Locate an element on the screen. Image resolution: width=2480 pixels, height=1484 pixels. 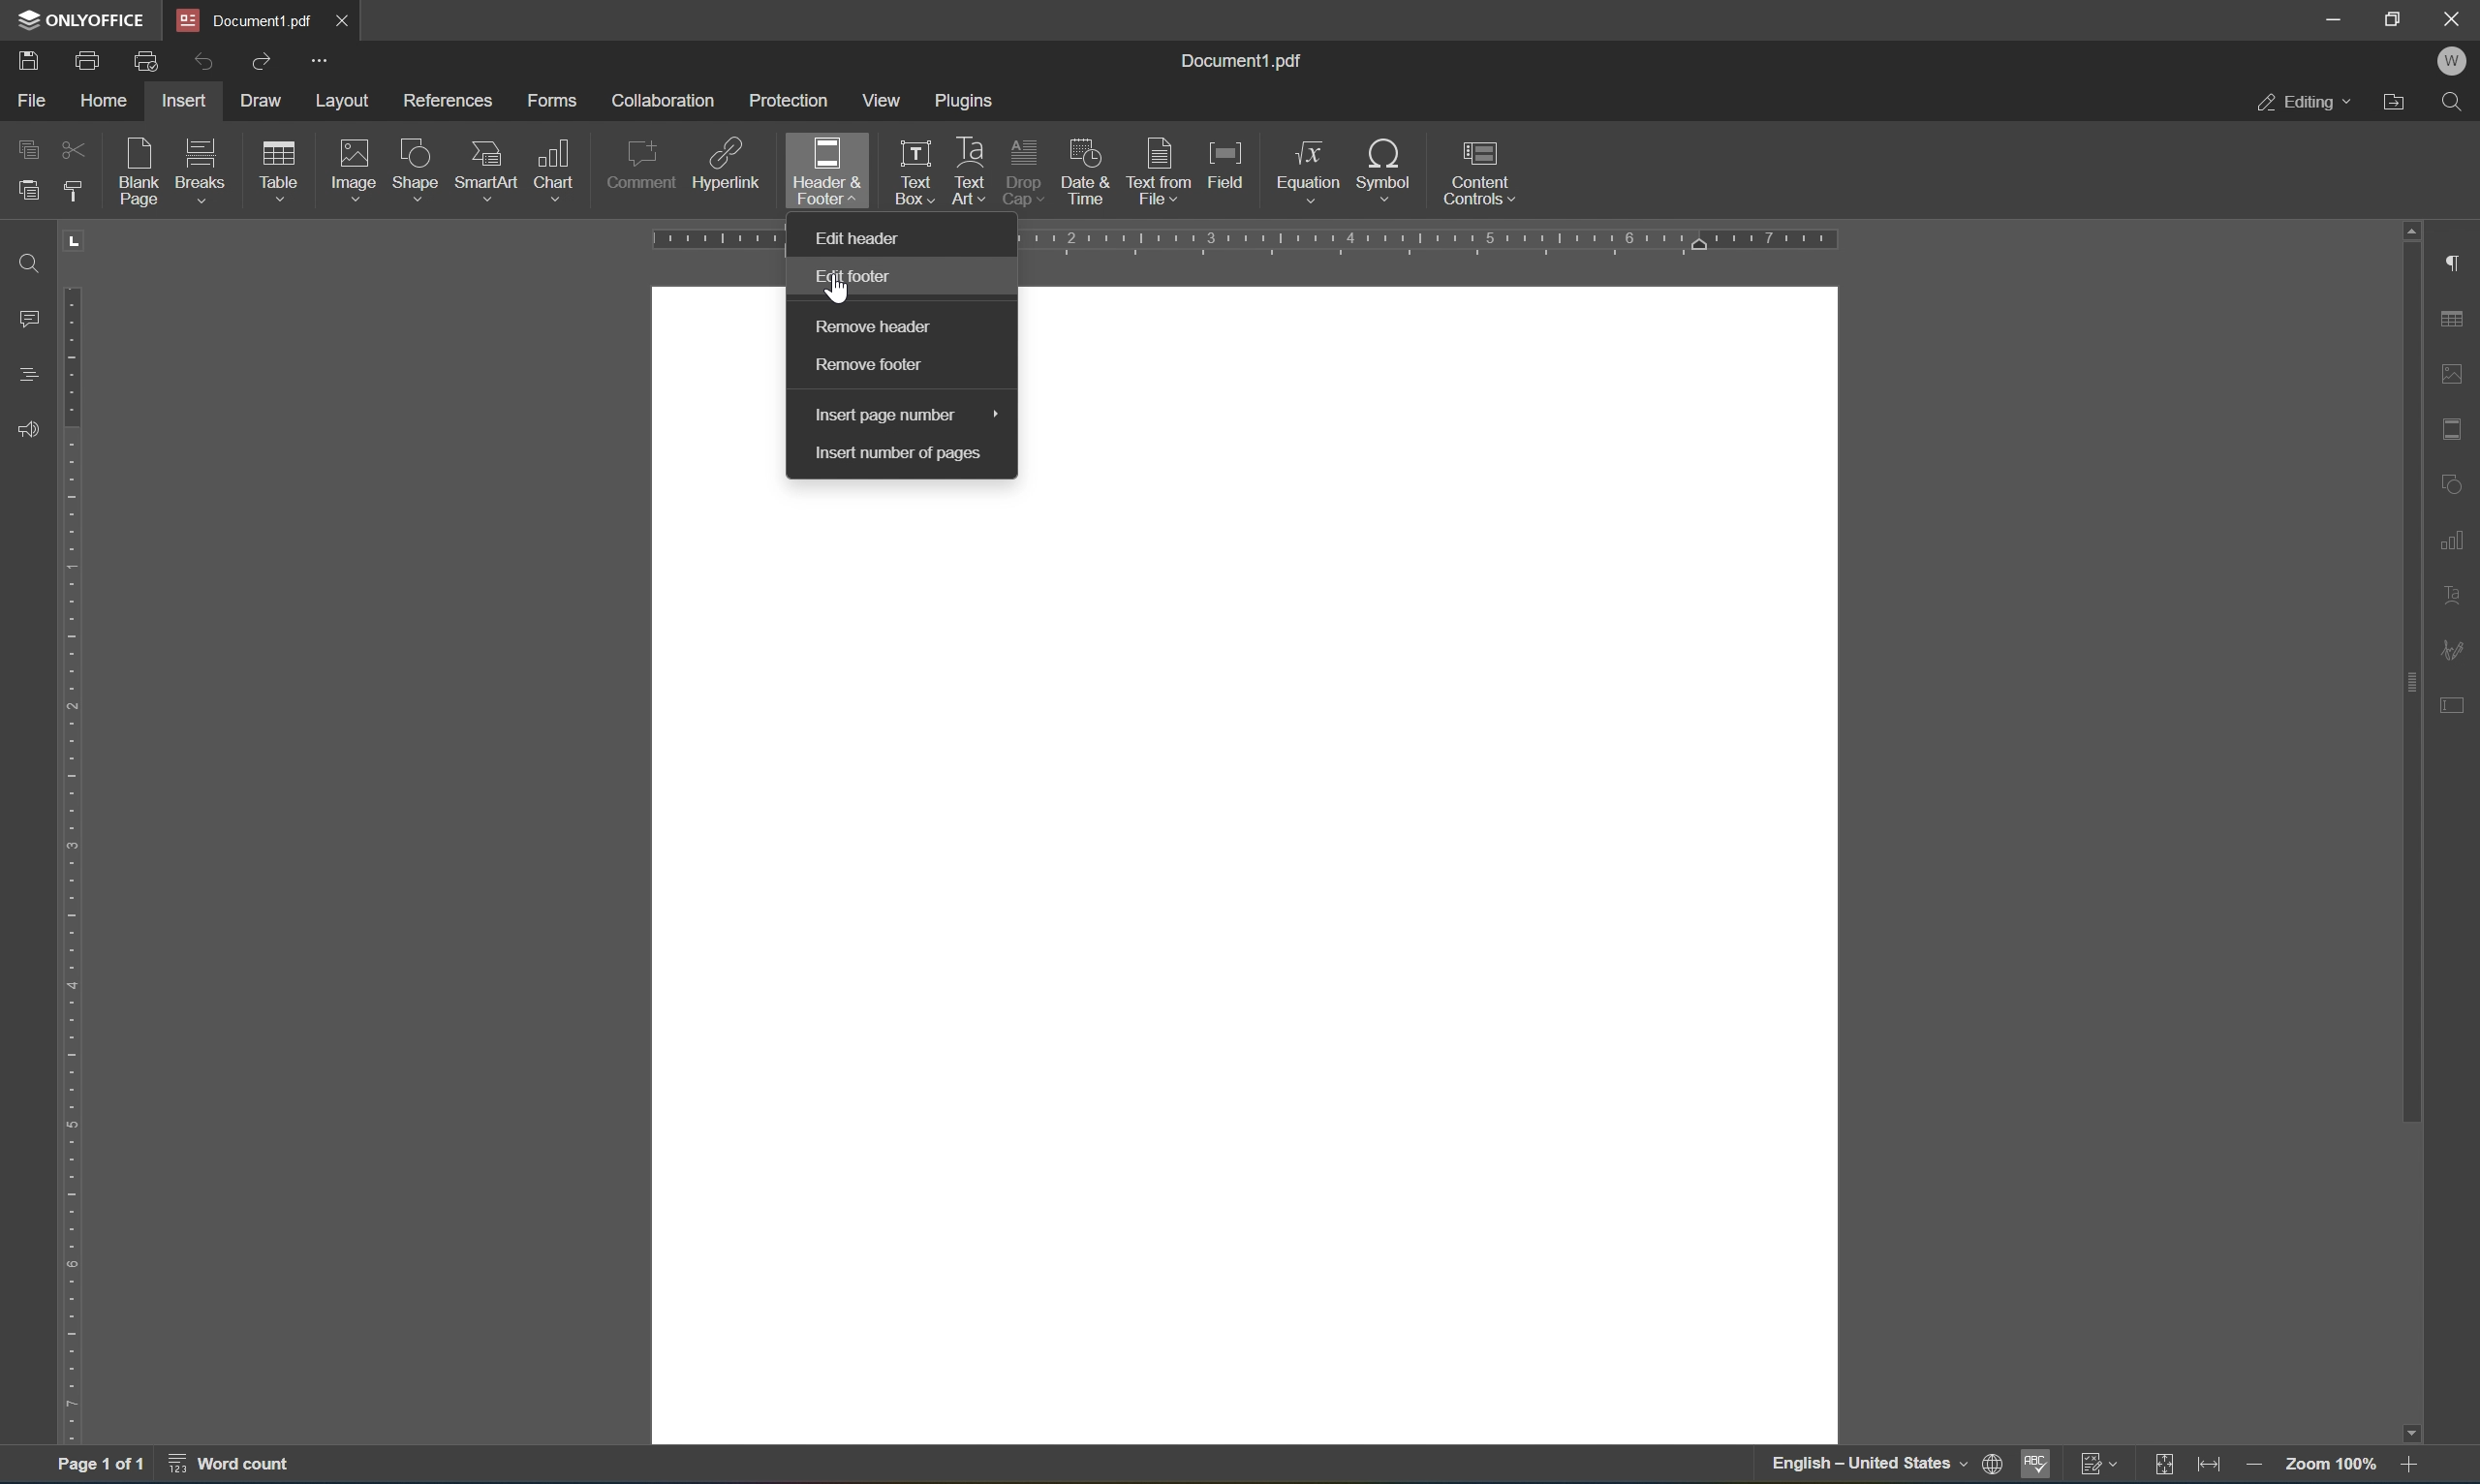
ONLYOFFICE is located at coordinates (81, 21).